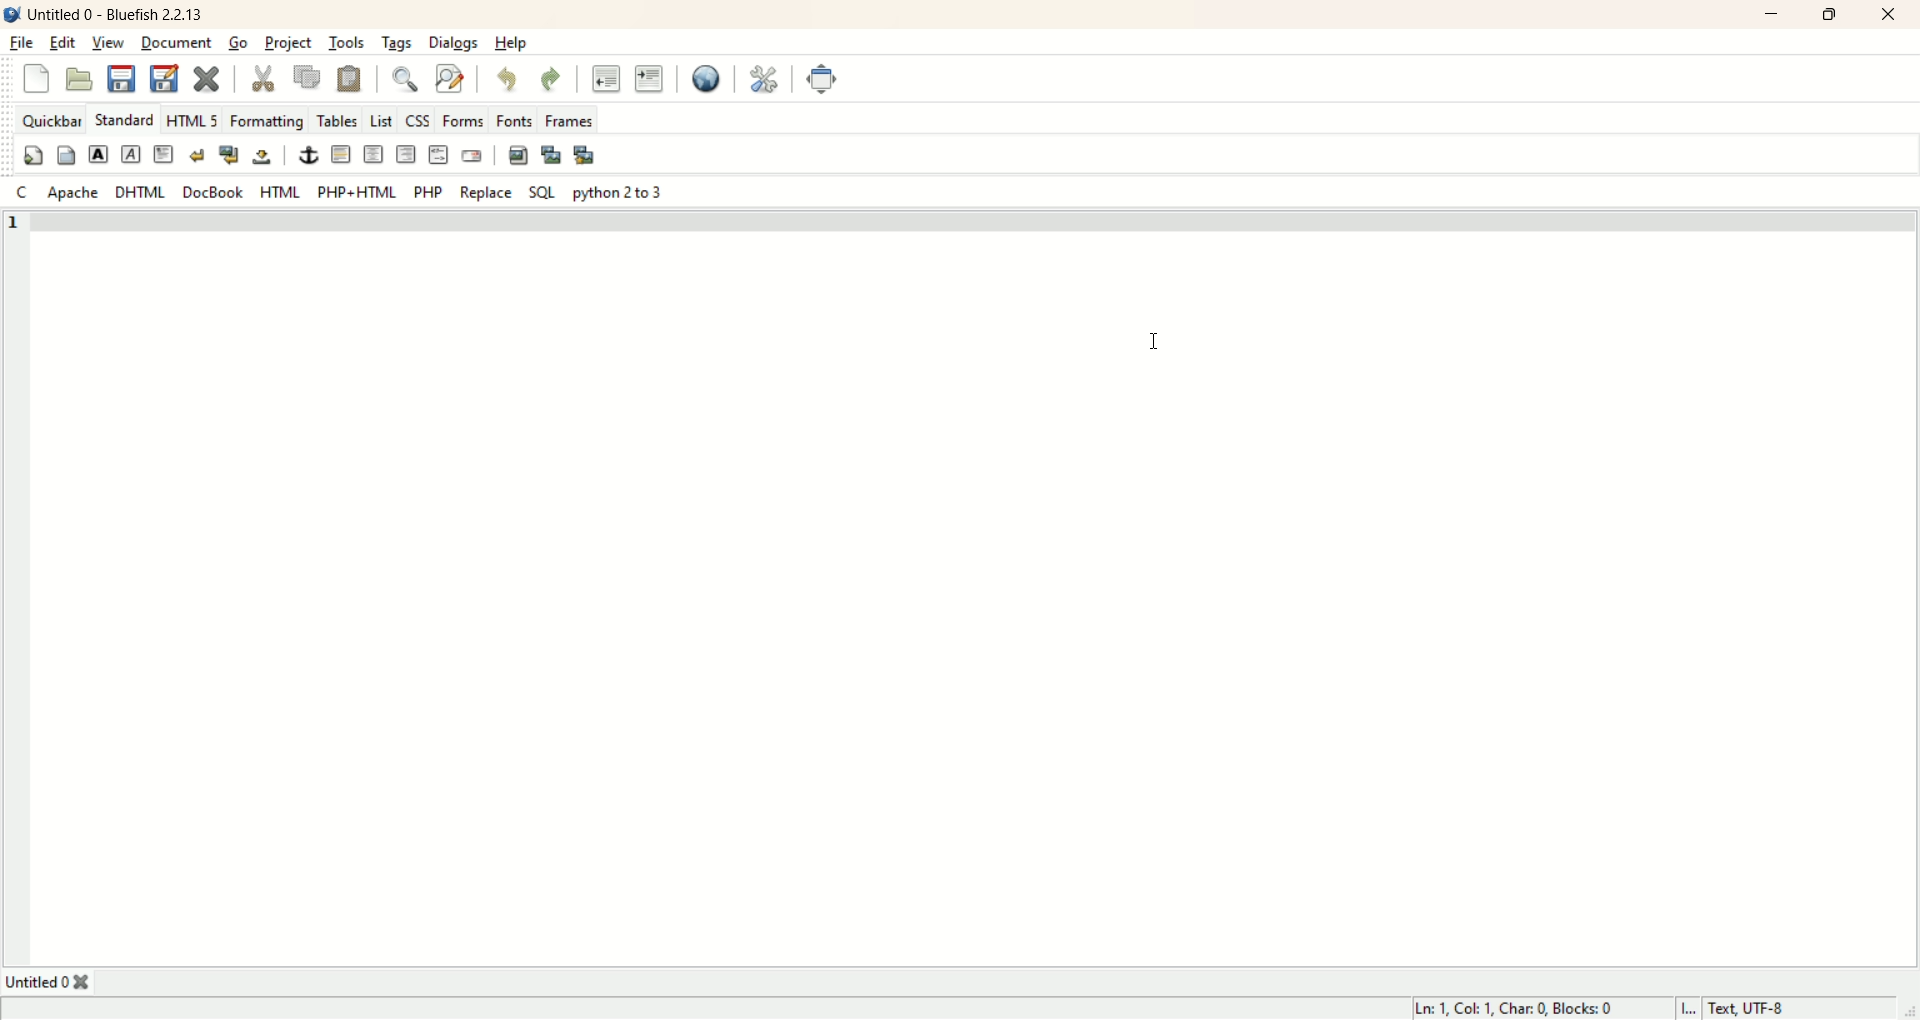 The image size is (1920, 1020). Describe the element at coordinates (418, 122) in the screenshot. I see `CSS` at that location.